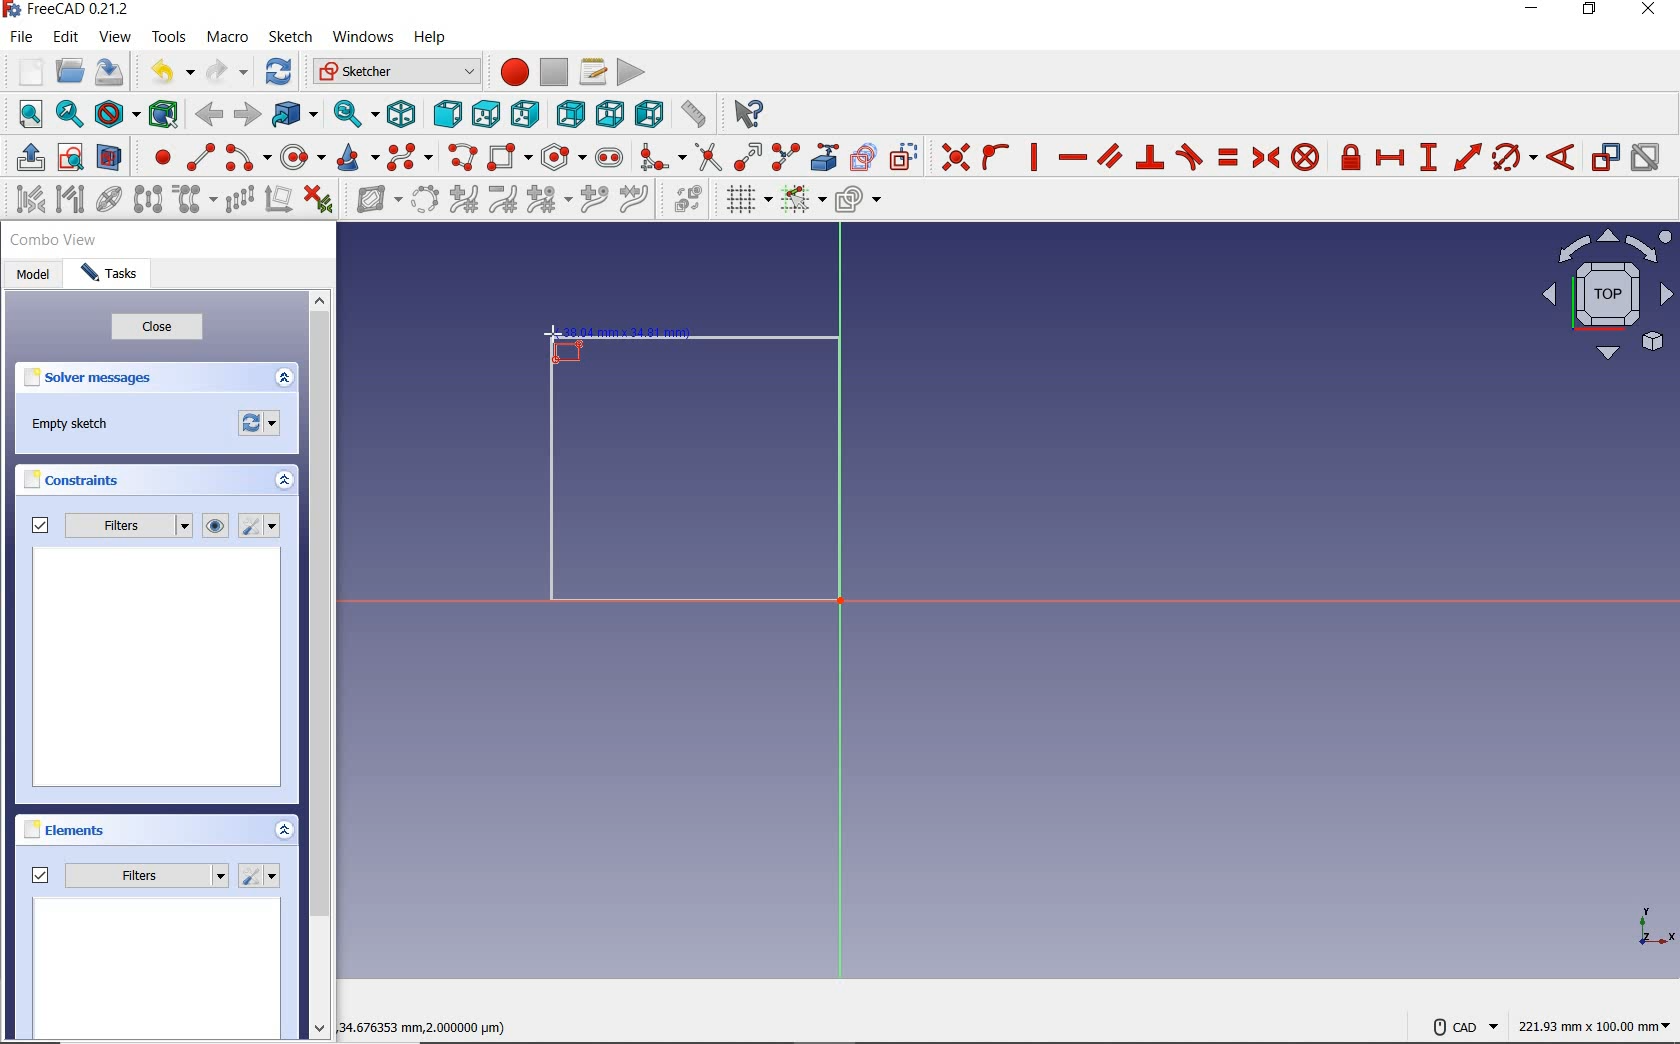  What do you see at coordinates (22, 37) in the screenshot?
I see `file` at bounding box center [22, 37].